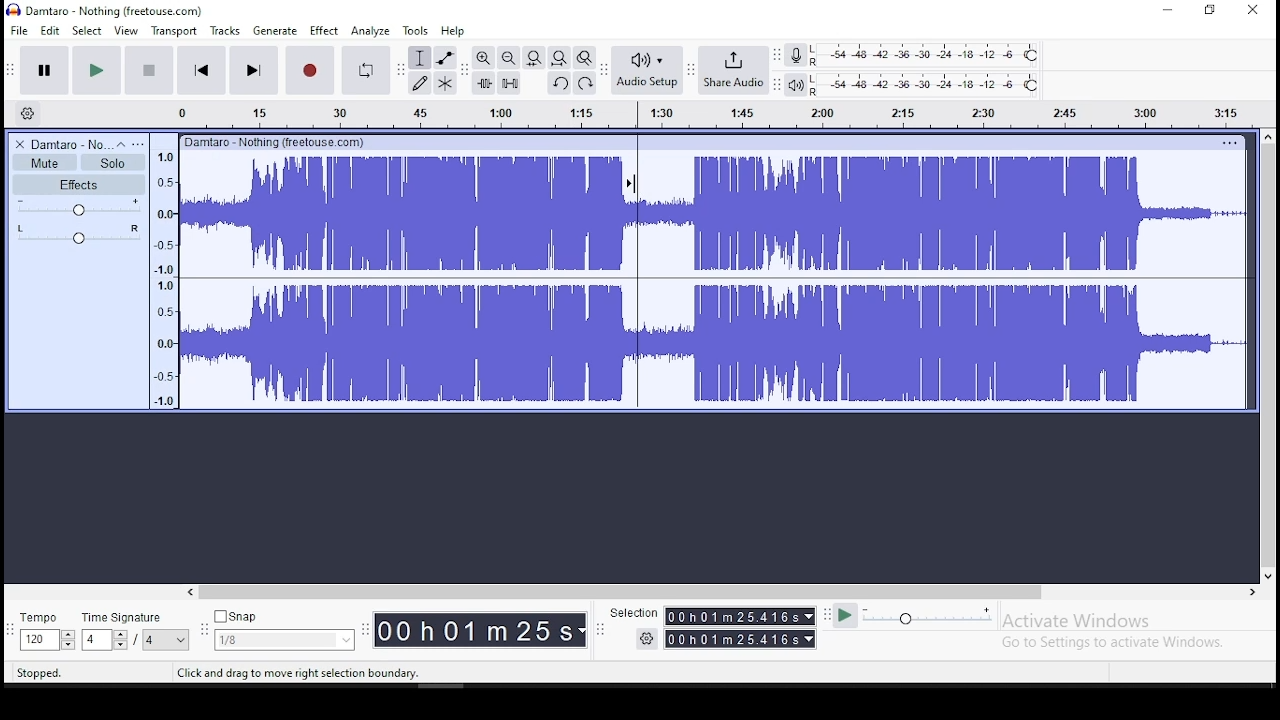  Describe the element at coordinates (479, 629) in the screenshot. I see `time menu` at that location.